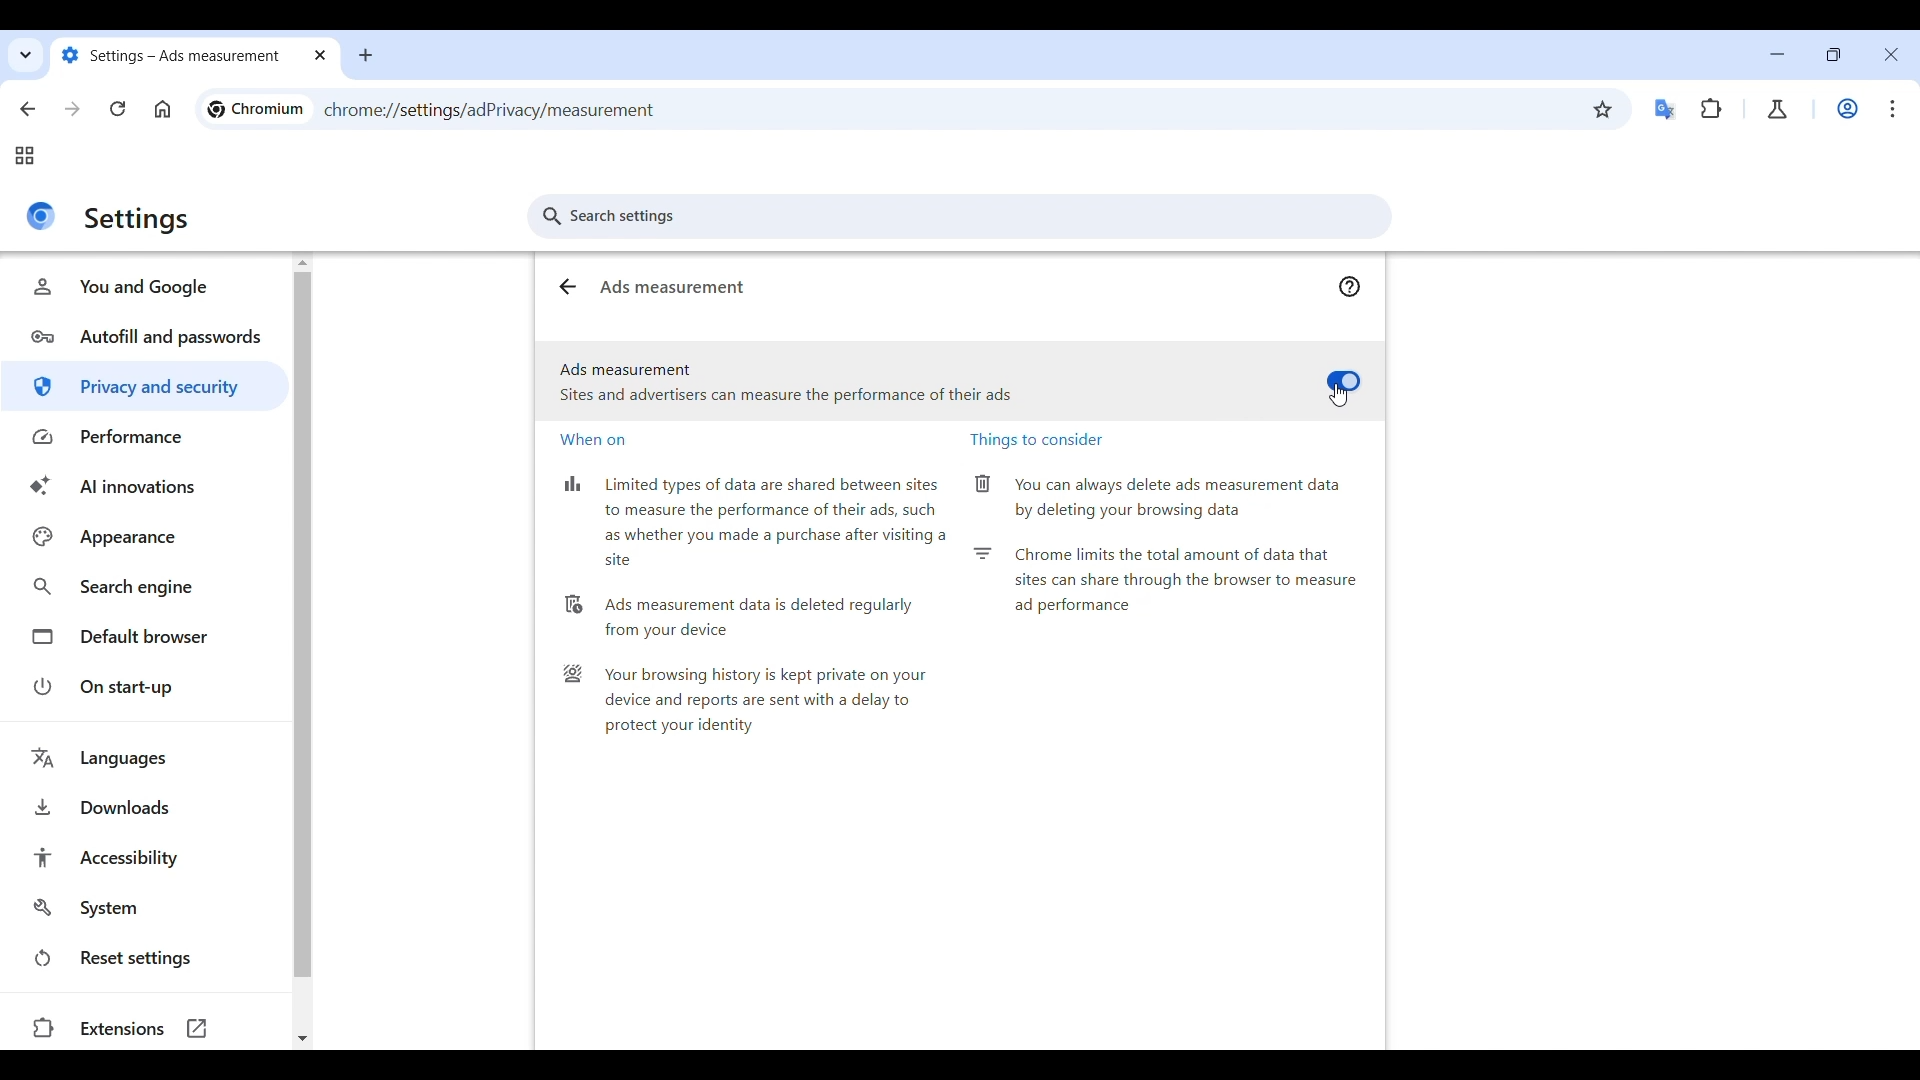  Describe the element at coordinates (143, 537) in the screenshot. I see `Appearance` at that location.